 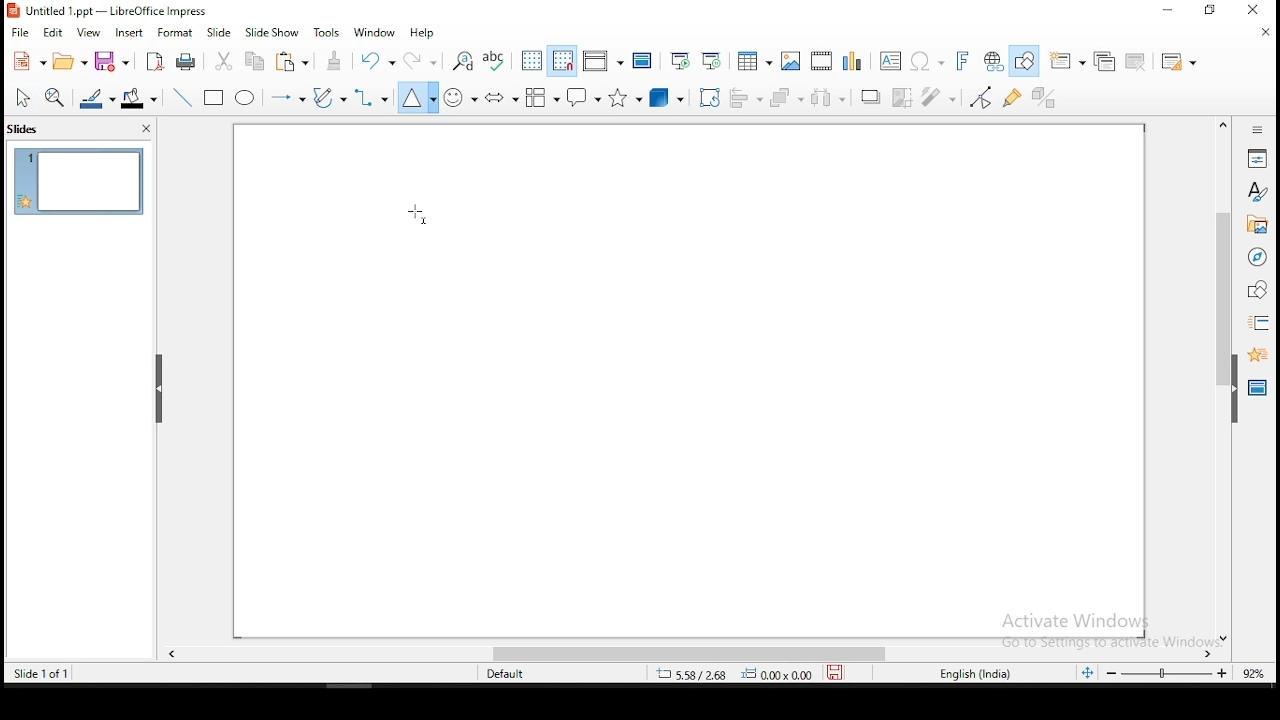 What do you see at coordinates (28, 61) in the screenshot?
I see `new` at bounding box center [28, 61].